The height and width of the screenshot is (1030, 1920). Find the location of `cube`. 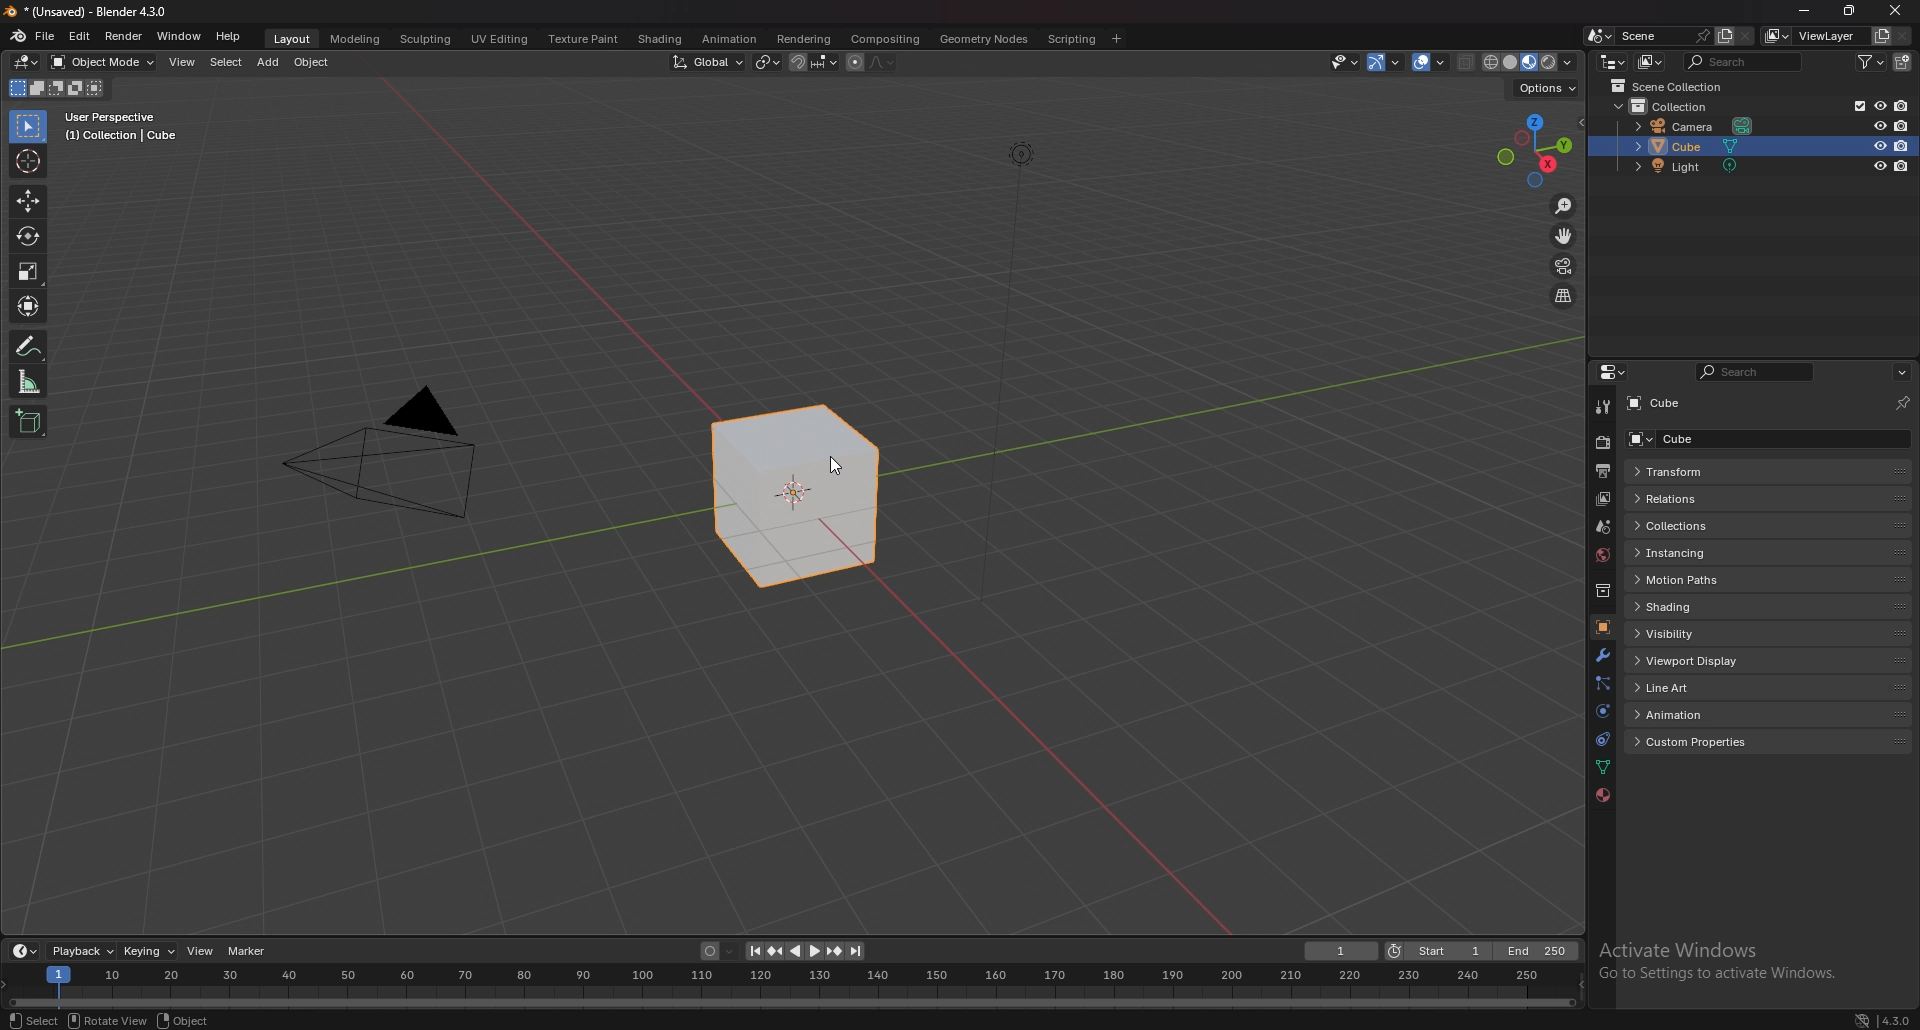

cube is located at coordinates (1689, 146).